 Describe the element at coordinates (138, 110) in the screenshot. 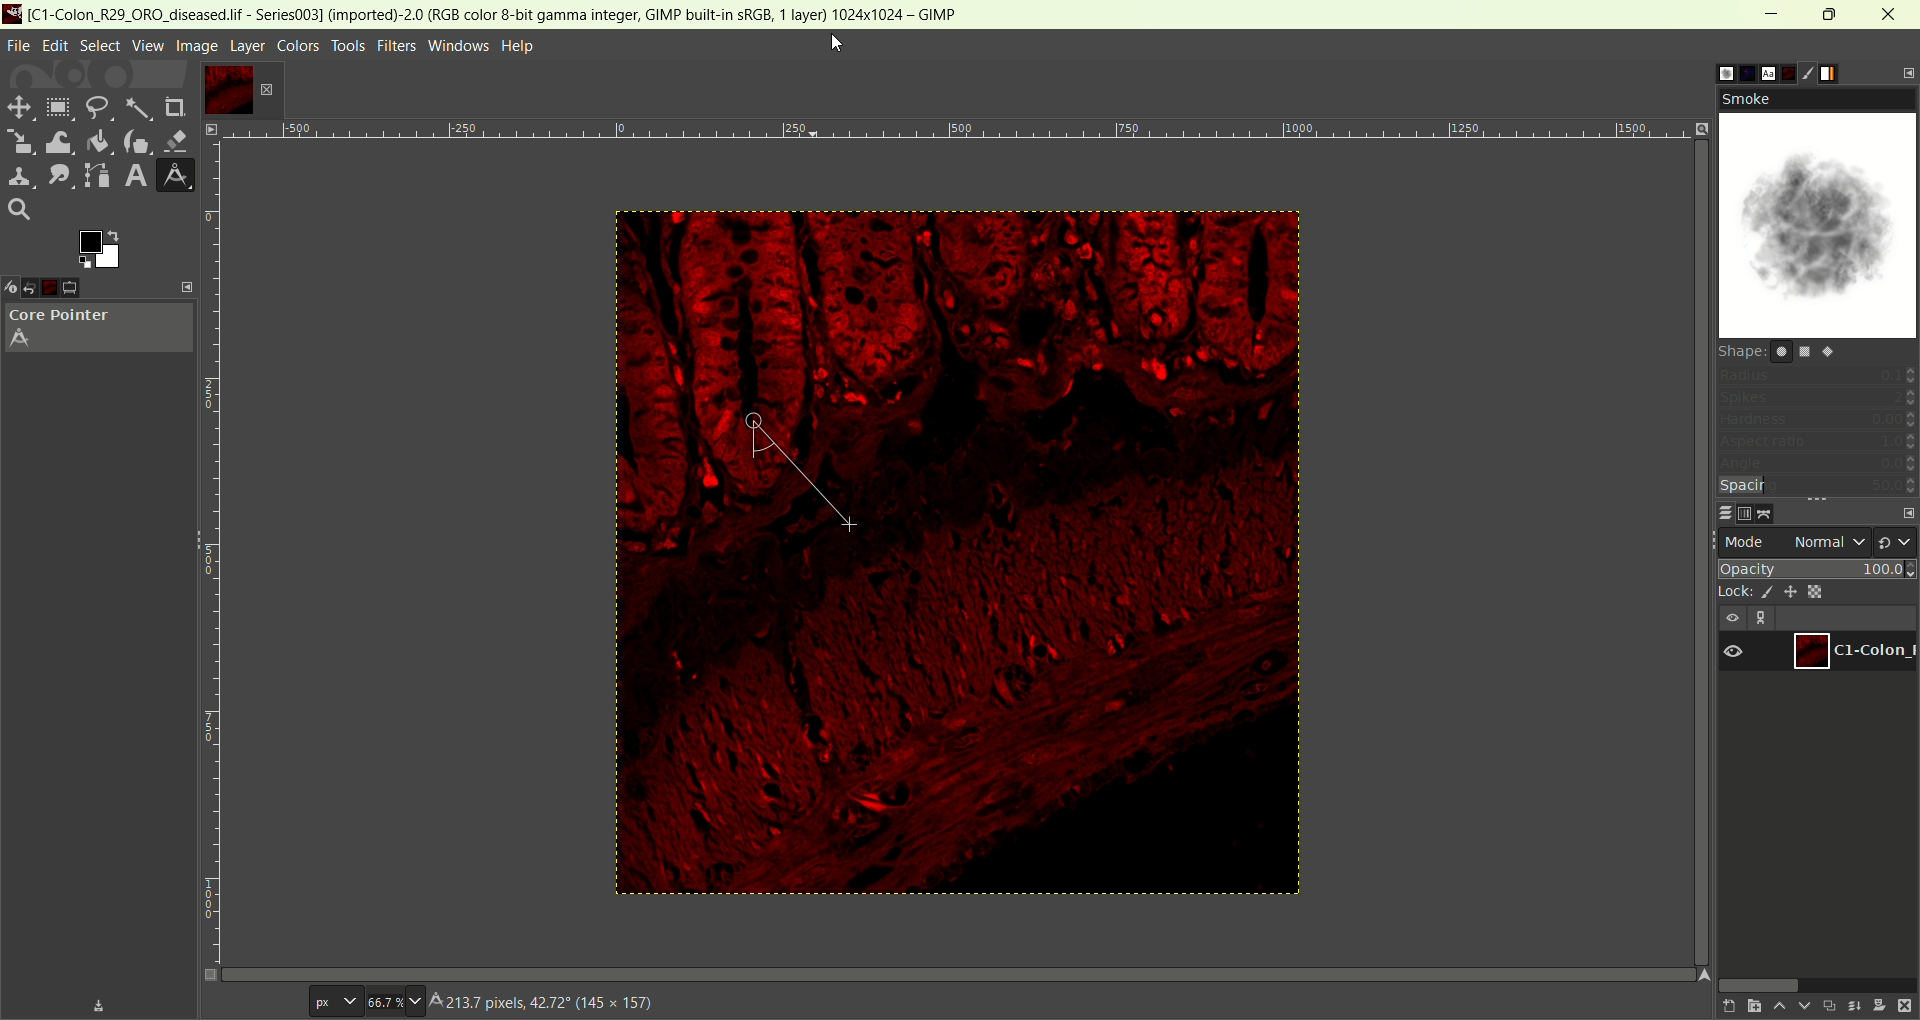

I see `fuzzy select tool` at that location.